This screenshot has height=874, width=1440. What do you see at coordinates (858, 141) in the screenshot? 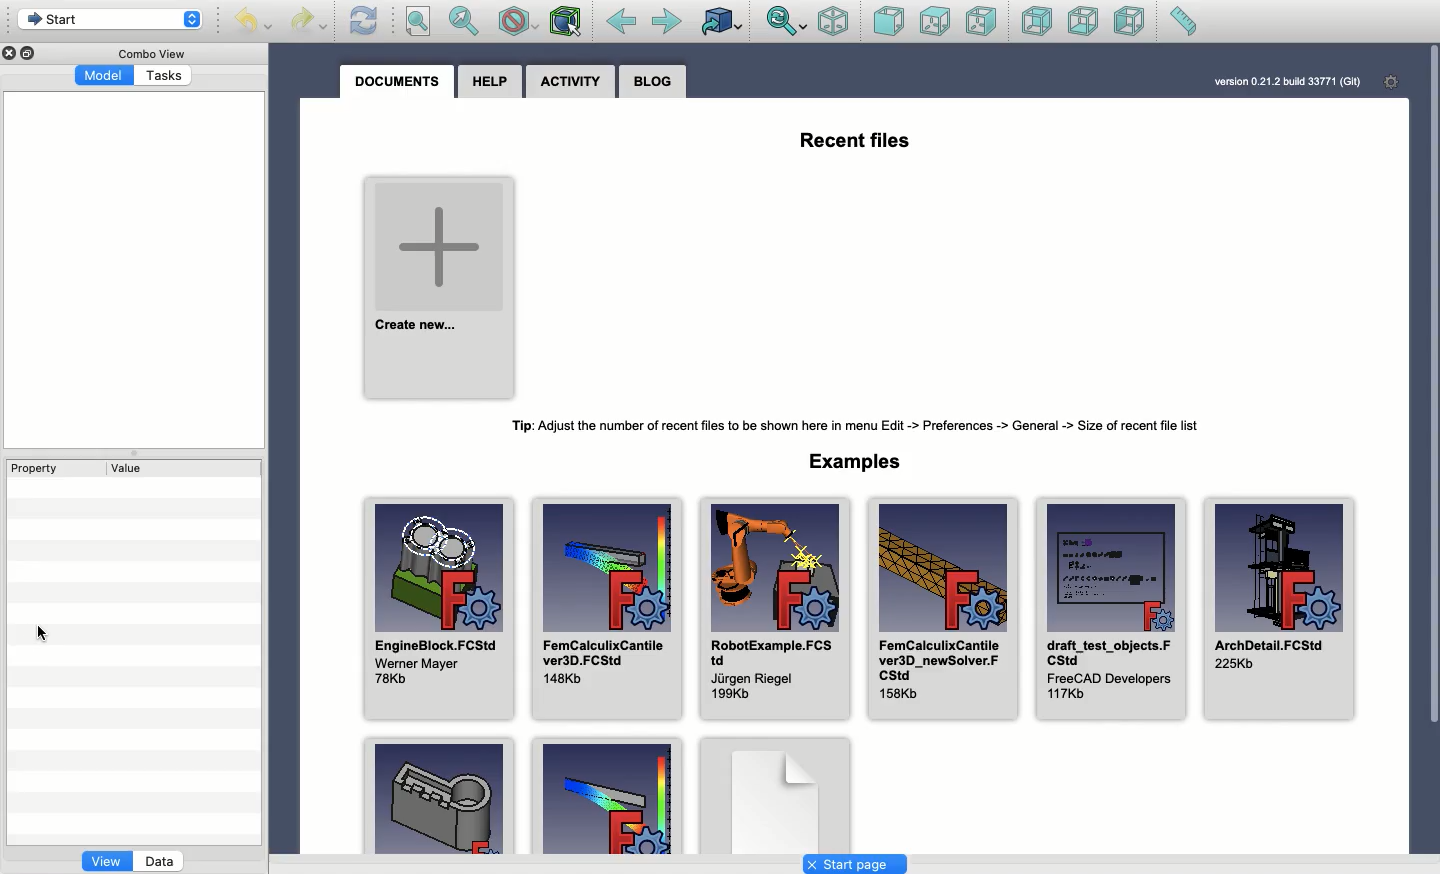
I see `Recent files` at bounding box center [858, 141].